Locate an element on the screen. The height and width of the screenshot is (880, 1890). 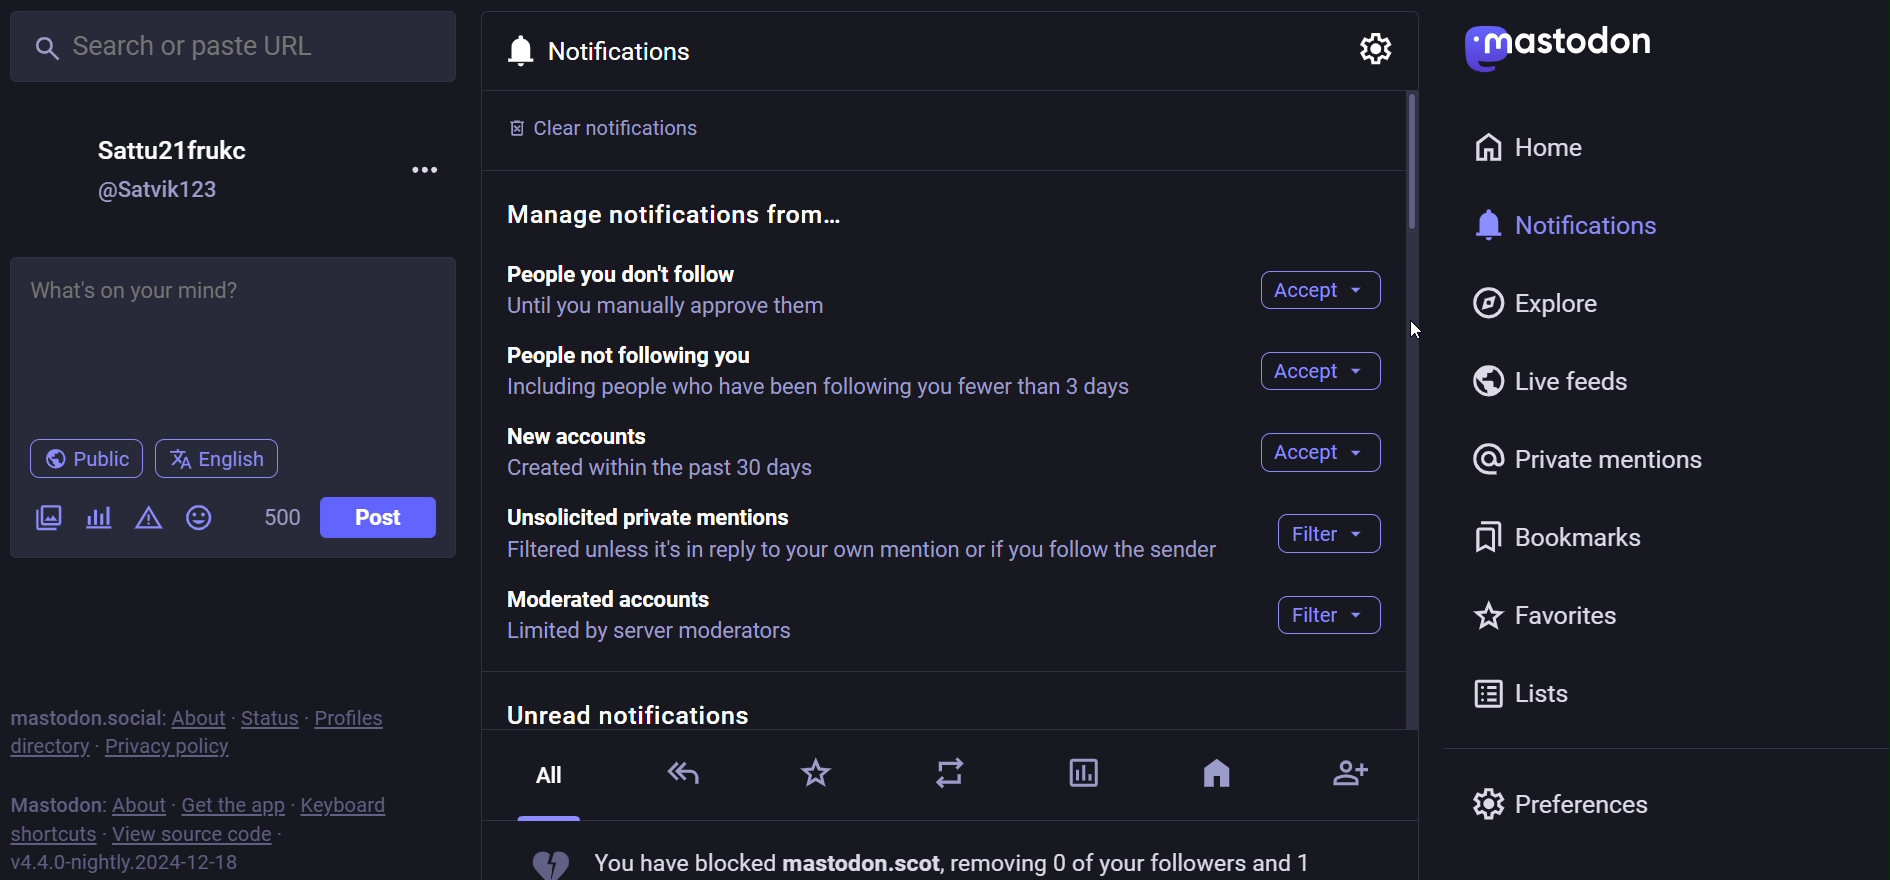
mastodon is located at coordinates (1557, 46).